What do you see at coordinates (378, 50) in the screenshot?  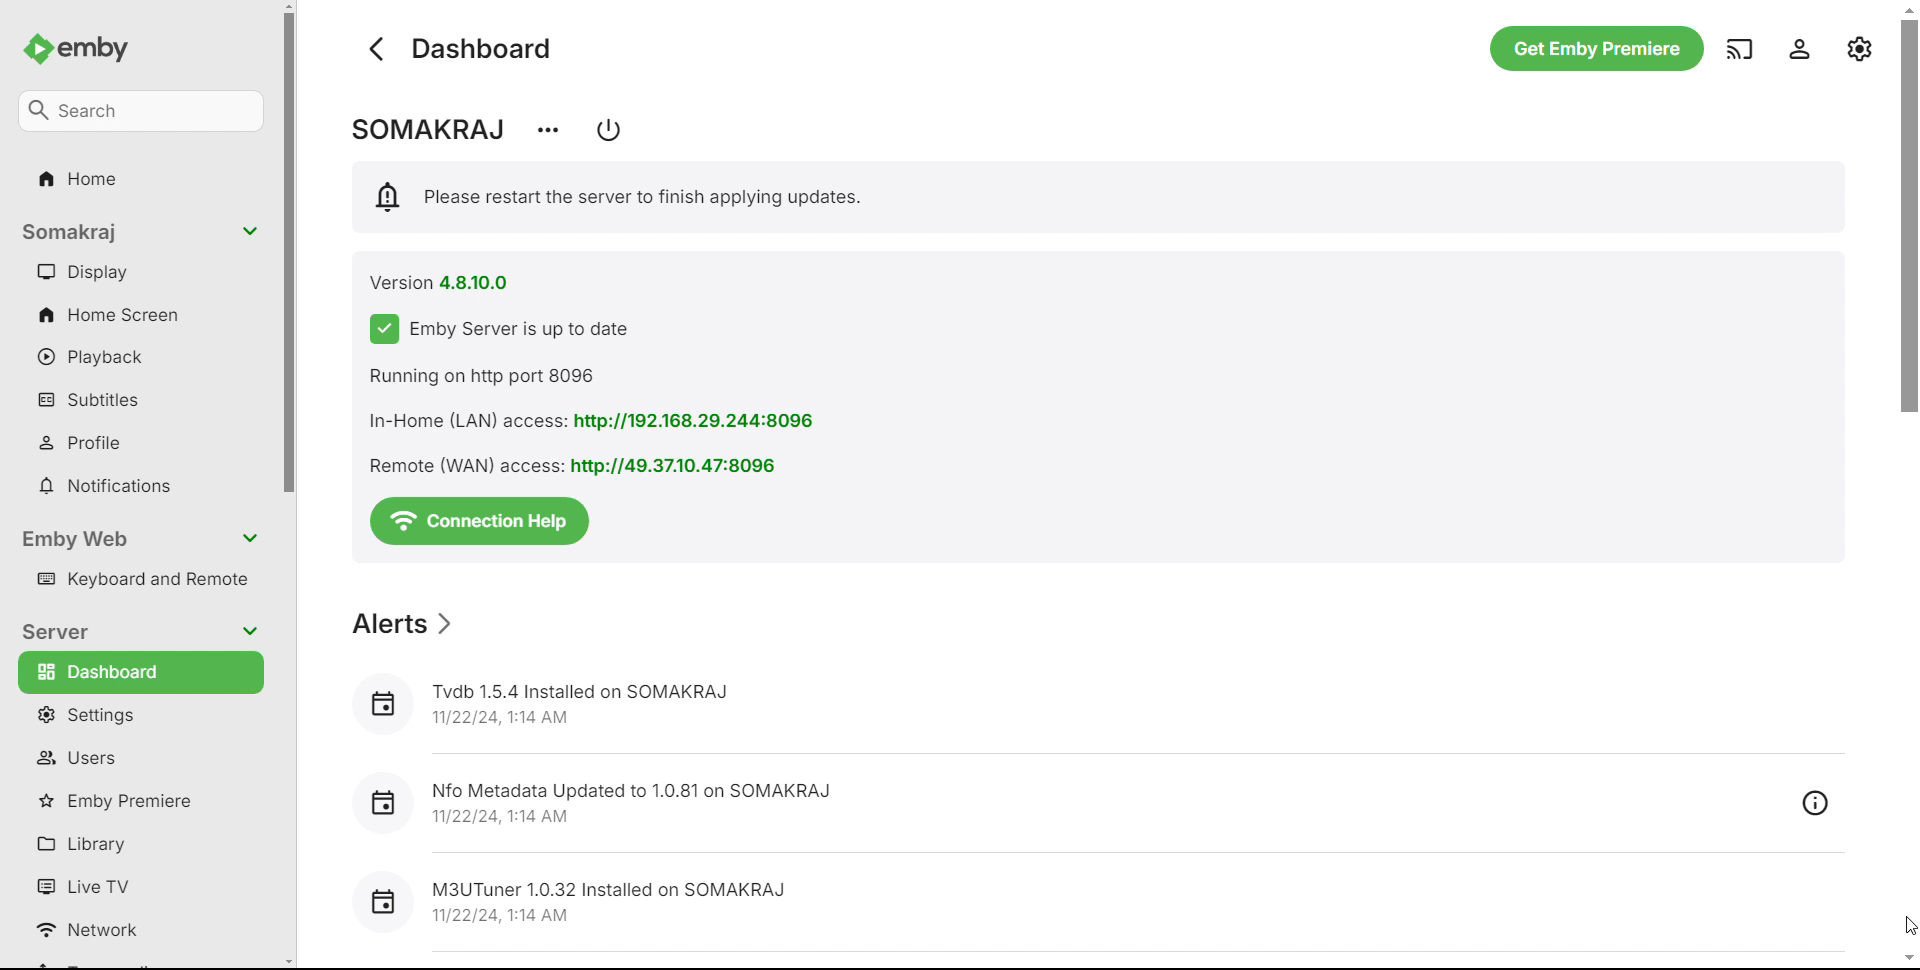 I see `go back to home` at bounding box center [378, 50].